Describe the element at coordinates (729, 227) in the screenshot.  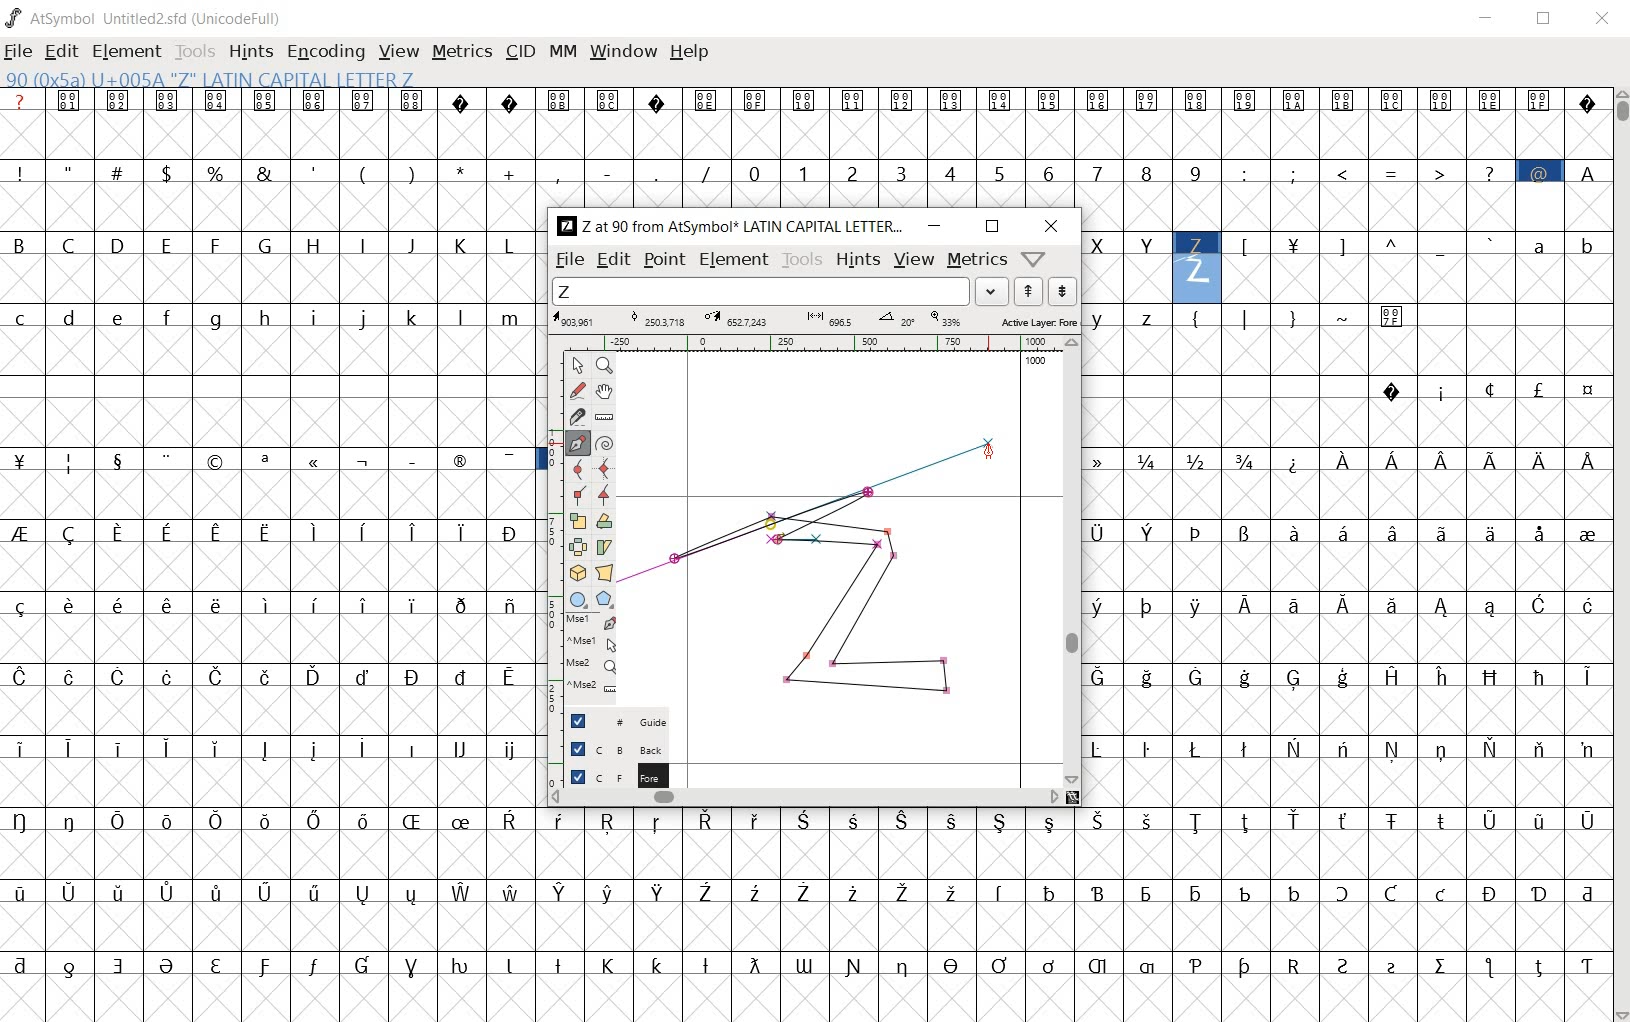
I see `Z at 90 from AtSymbol* LATIN CAPITAL LETTER...` at that location.